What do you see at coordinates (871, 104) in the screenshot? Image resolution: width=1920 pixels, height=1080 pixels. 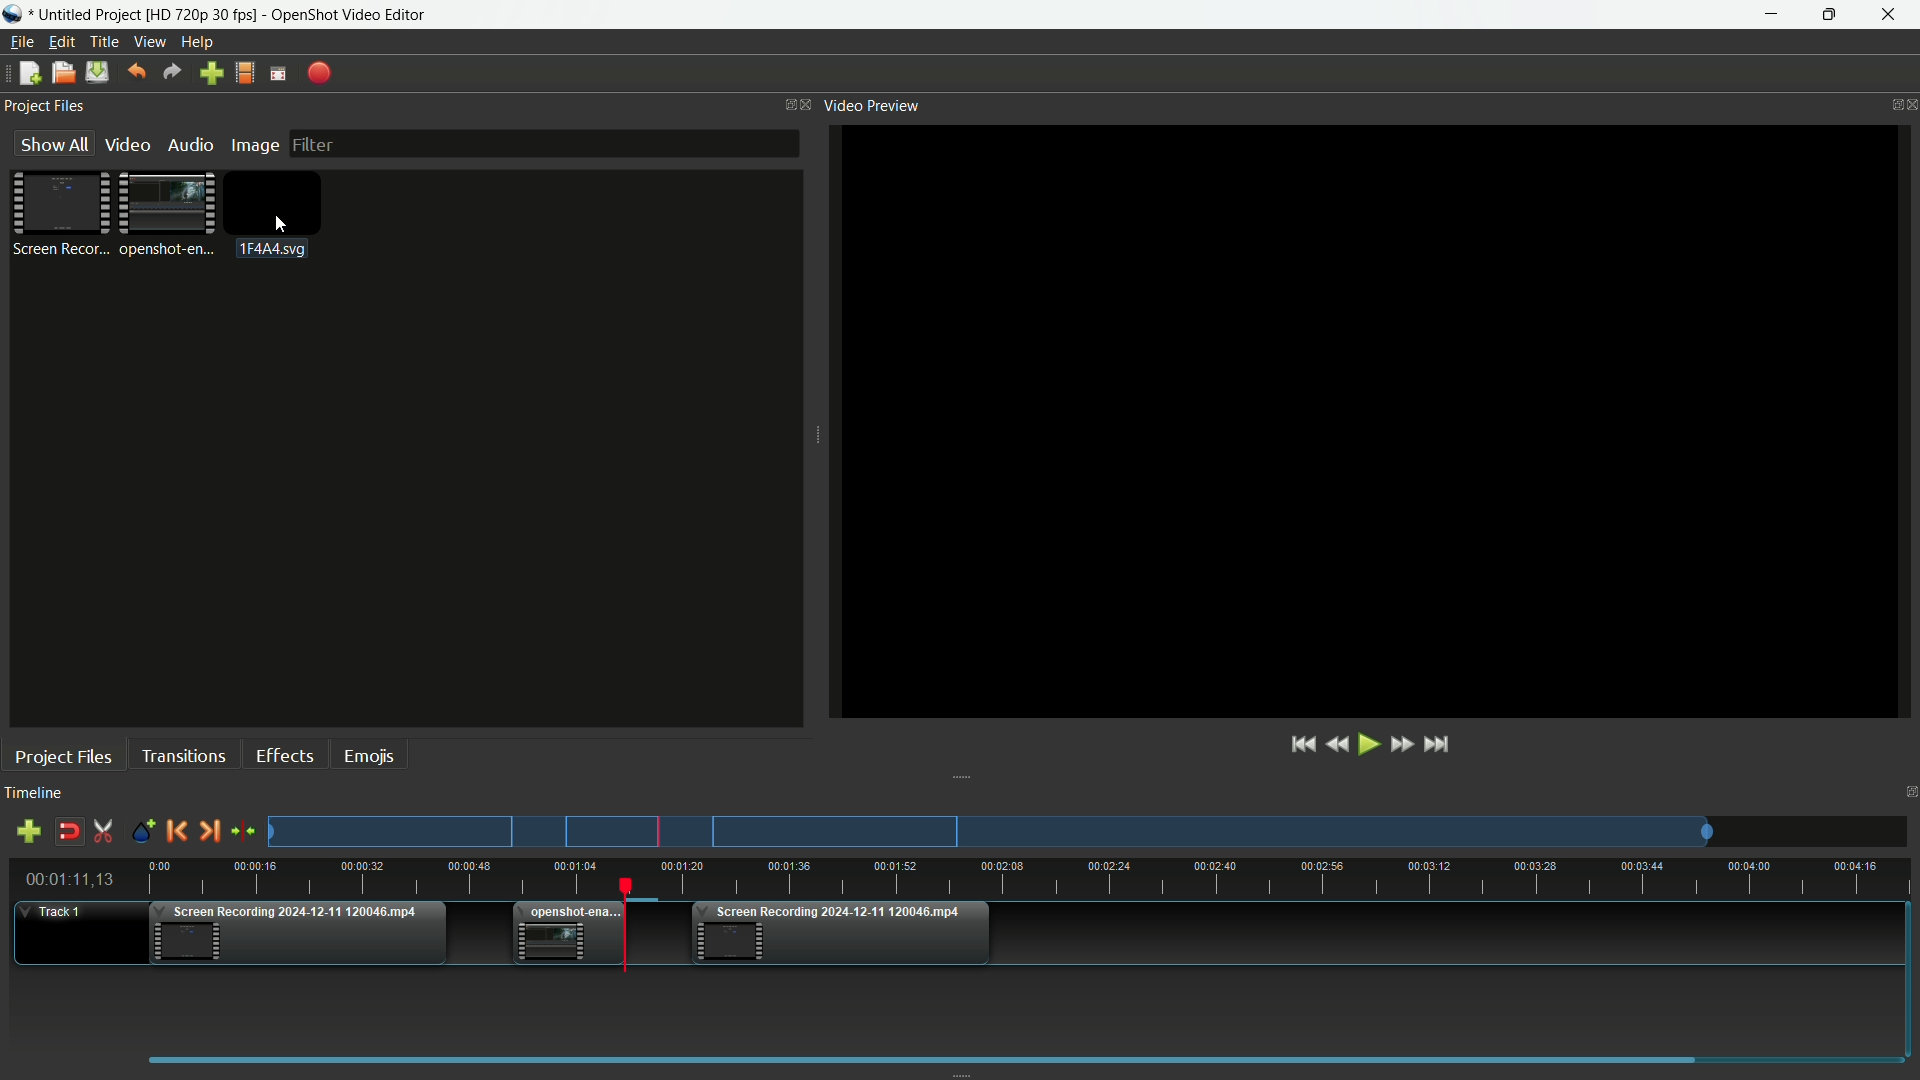 I see `Video preview` at bounding box center [871, 104].